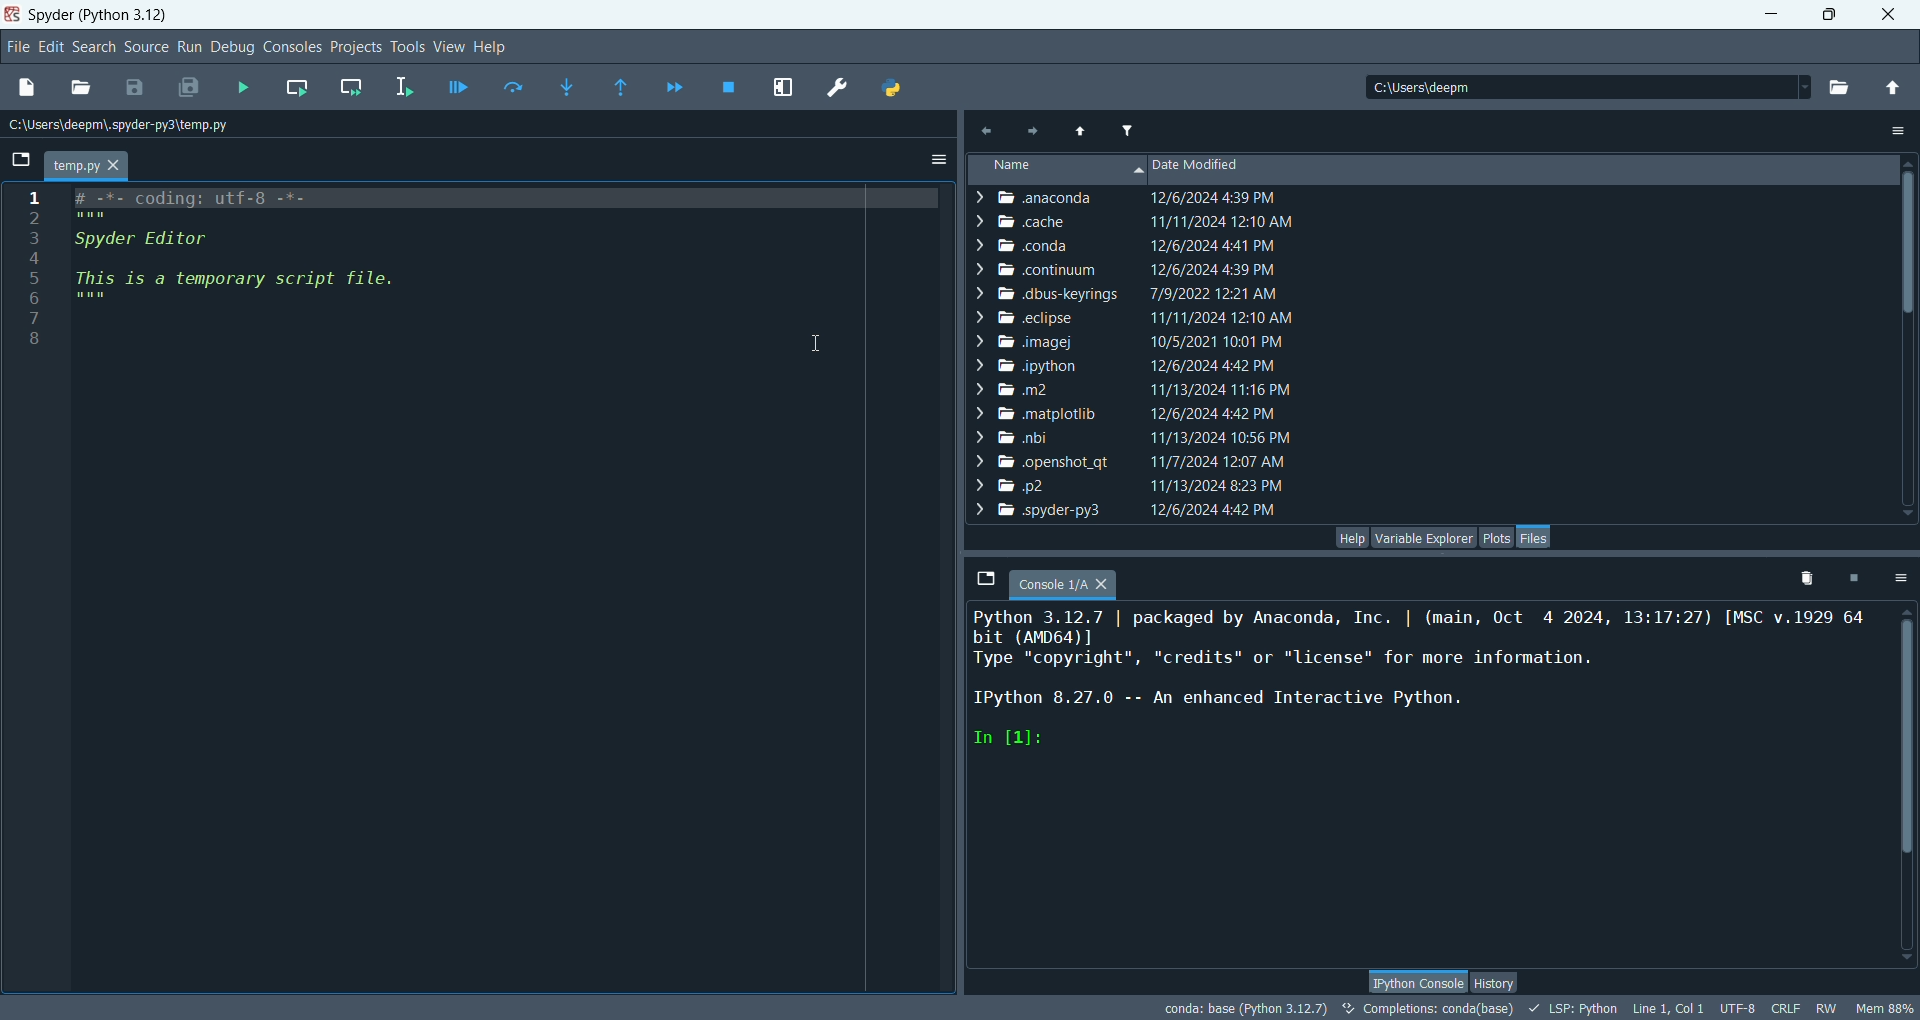 The height and width of the screenshot is (1020, 1920). I want to click on vertical scroll bar, so click(1908, 786).